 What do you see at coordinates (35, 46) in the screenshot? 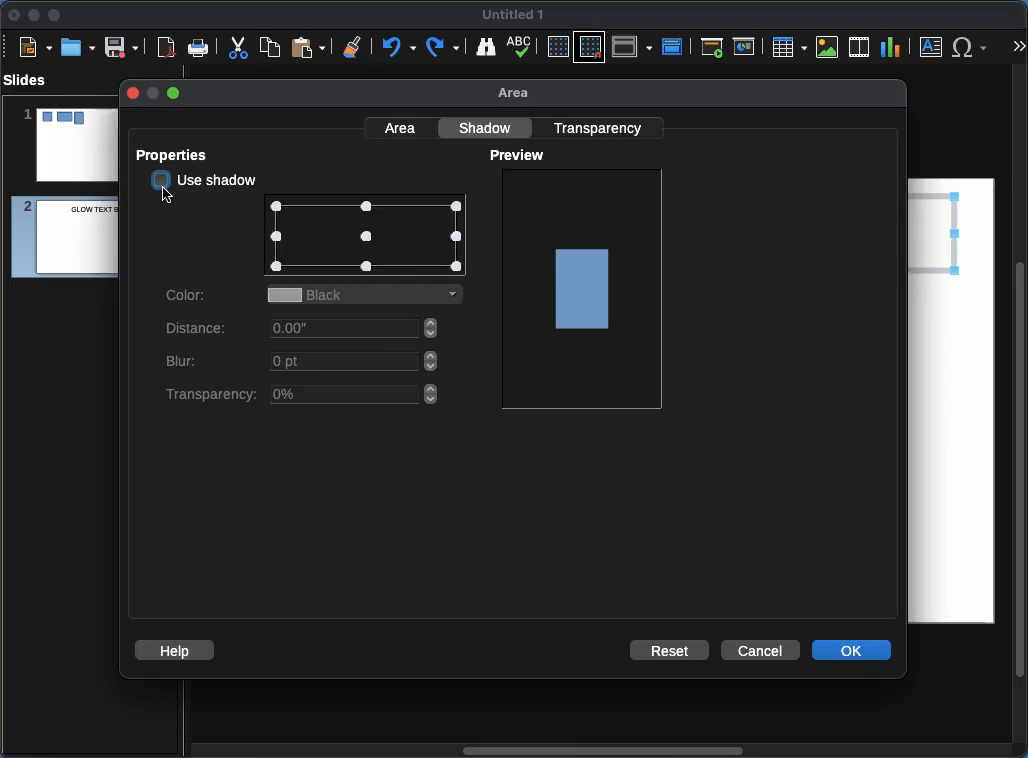
I see `New` at bounding box center [35, 46].